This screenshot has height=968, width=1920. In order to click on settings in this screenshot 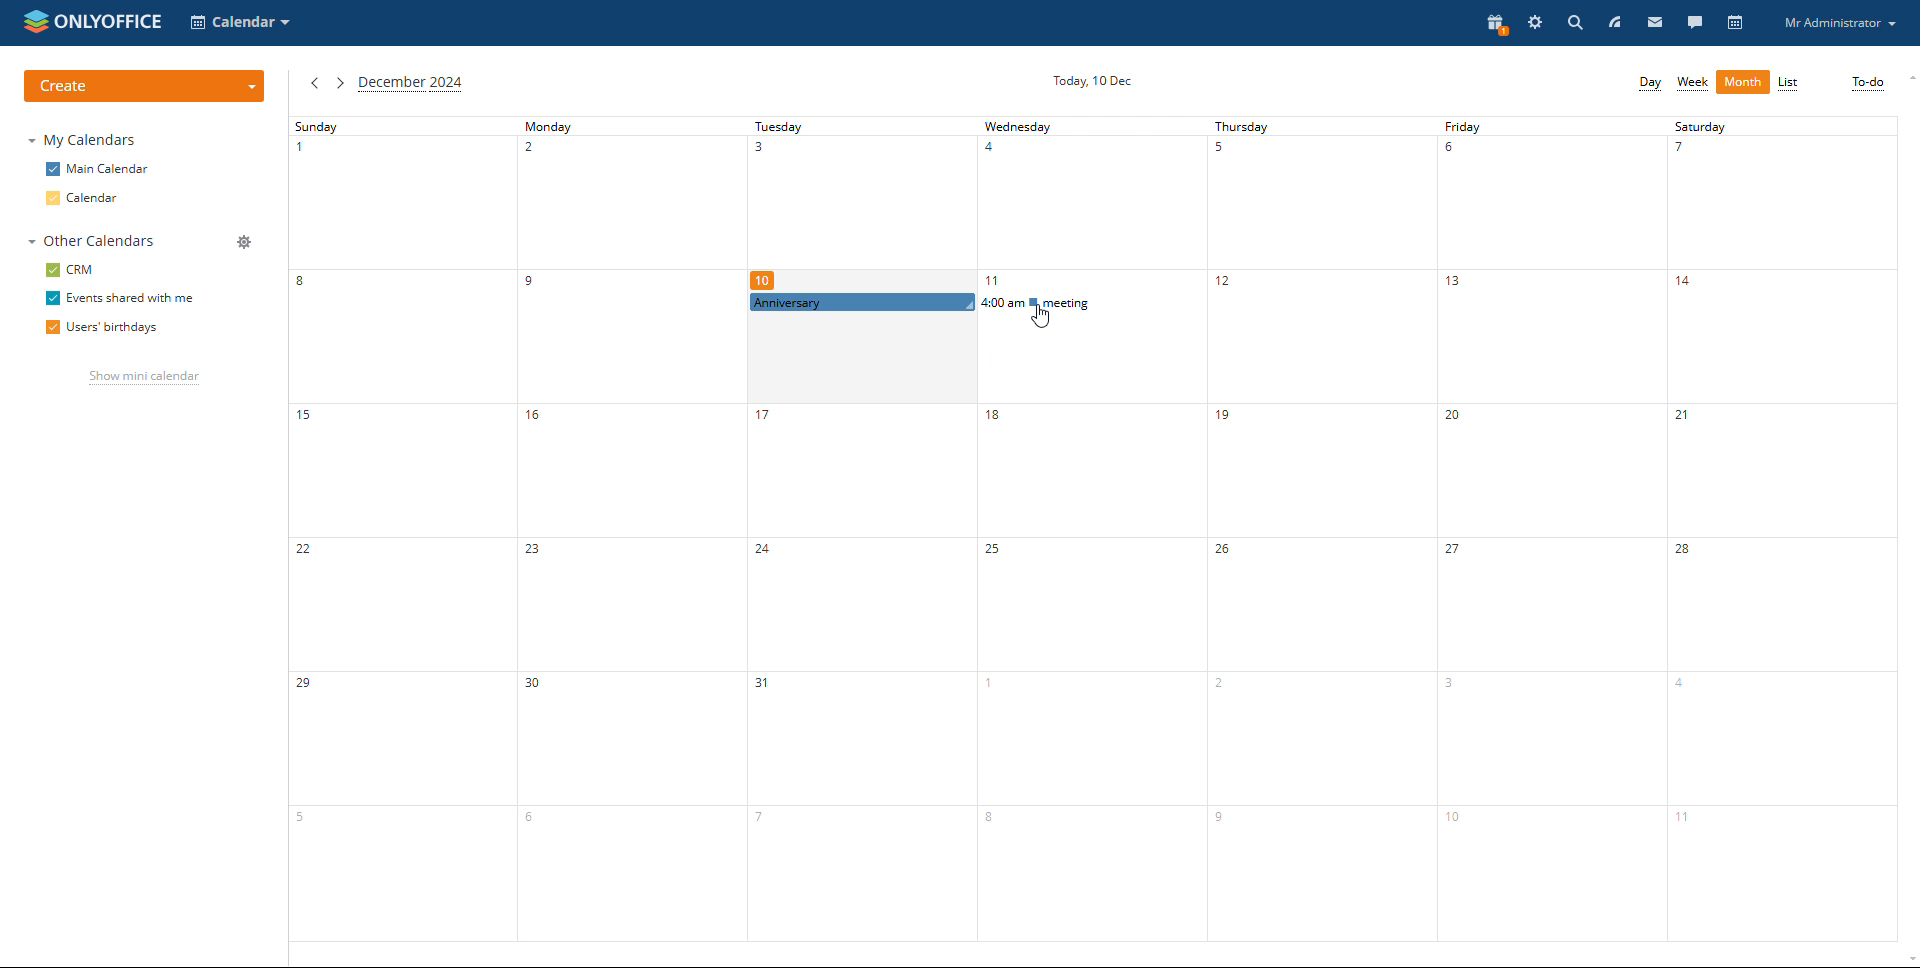, I will do `click(1535, 24)`.